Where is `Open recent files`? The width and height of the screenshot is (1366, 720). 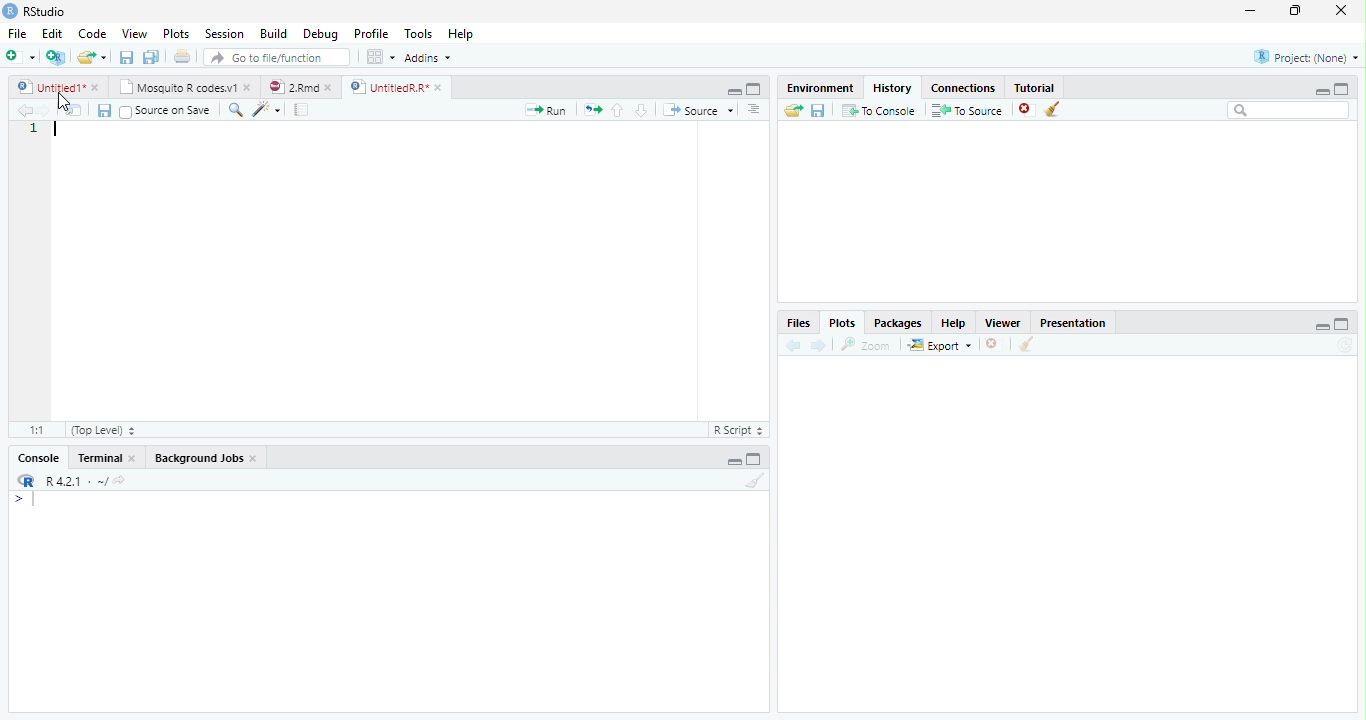 Open recent files is located at coordinates (103, 57).